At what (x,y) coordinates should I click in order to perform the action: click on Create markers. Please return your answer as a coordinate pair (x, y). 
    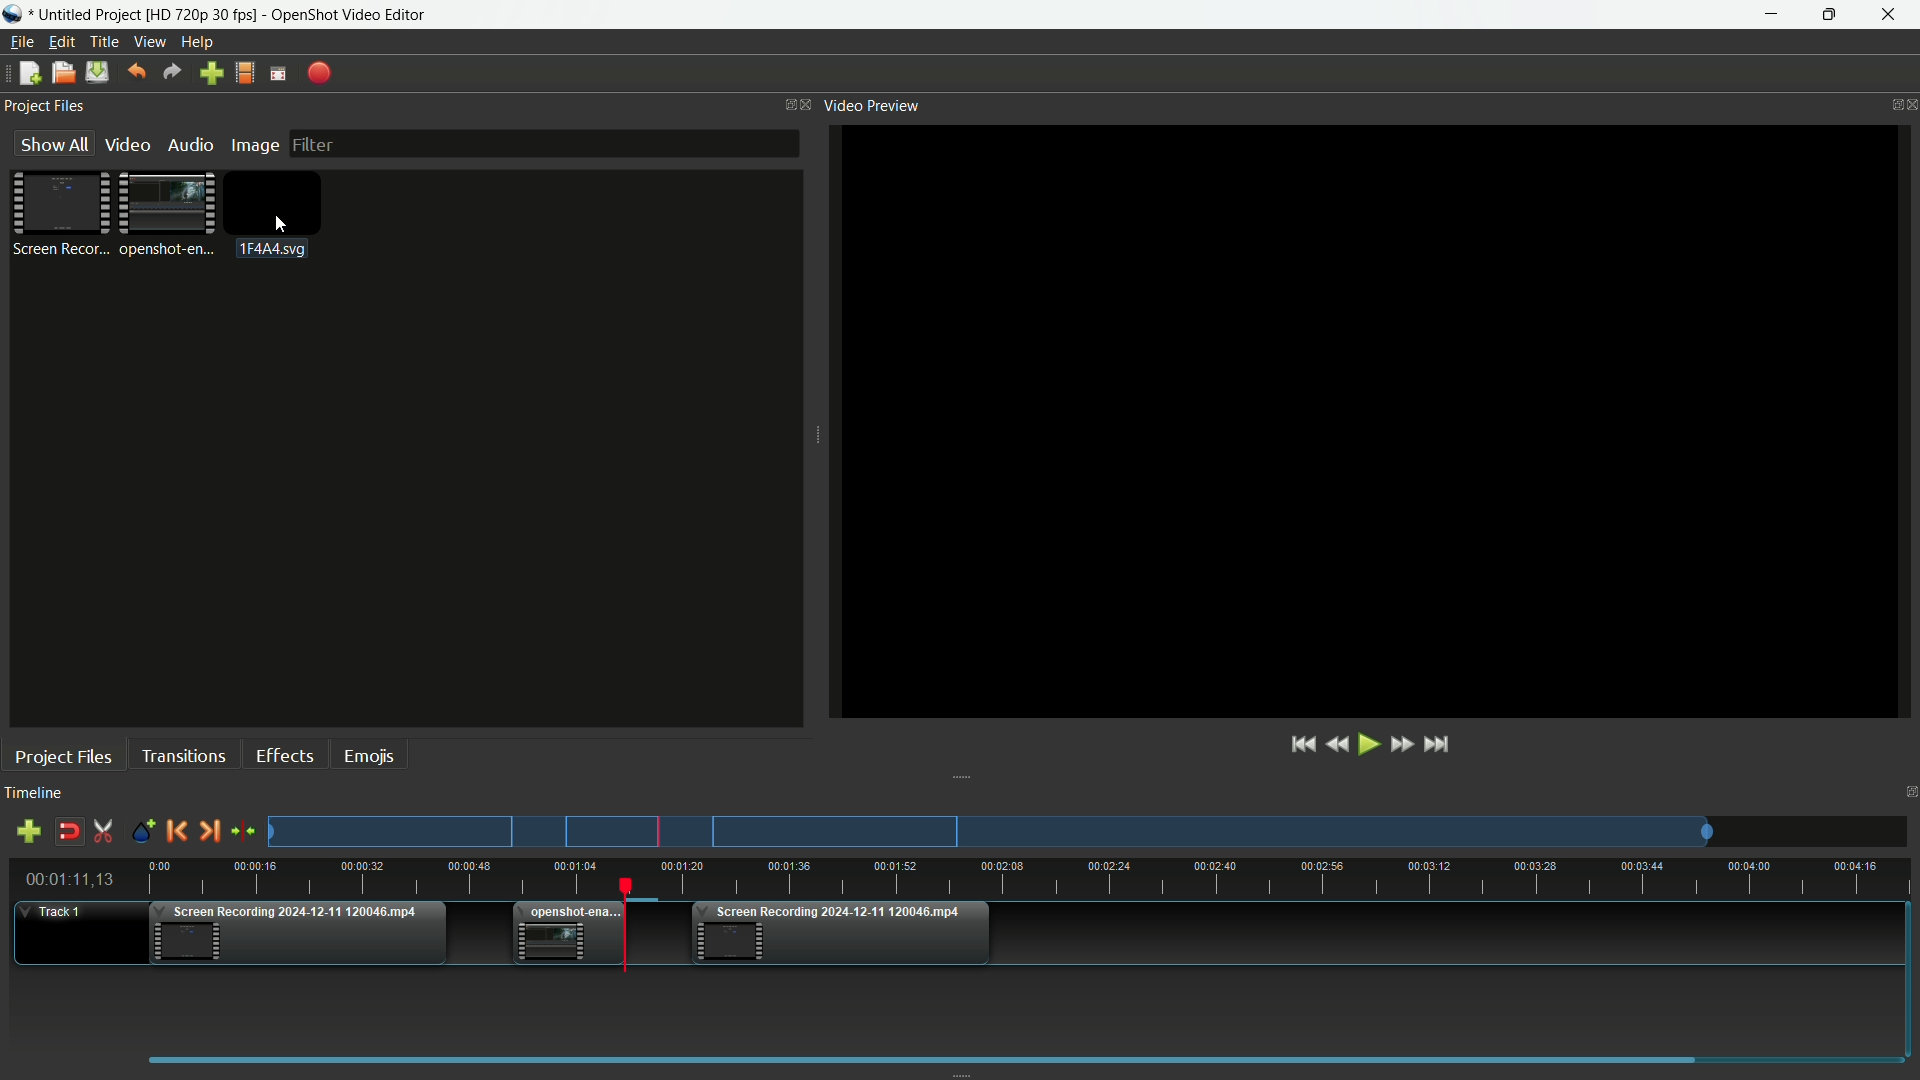
    Looking at the image, I should click on (137, 832).